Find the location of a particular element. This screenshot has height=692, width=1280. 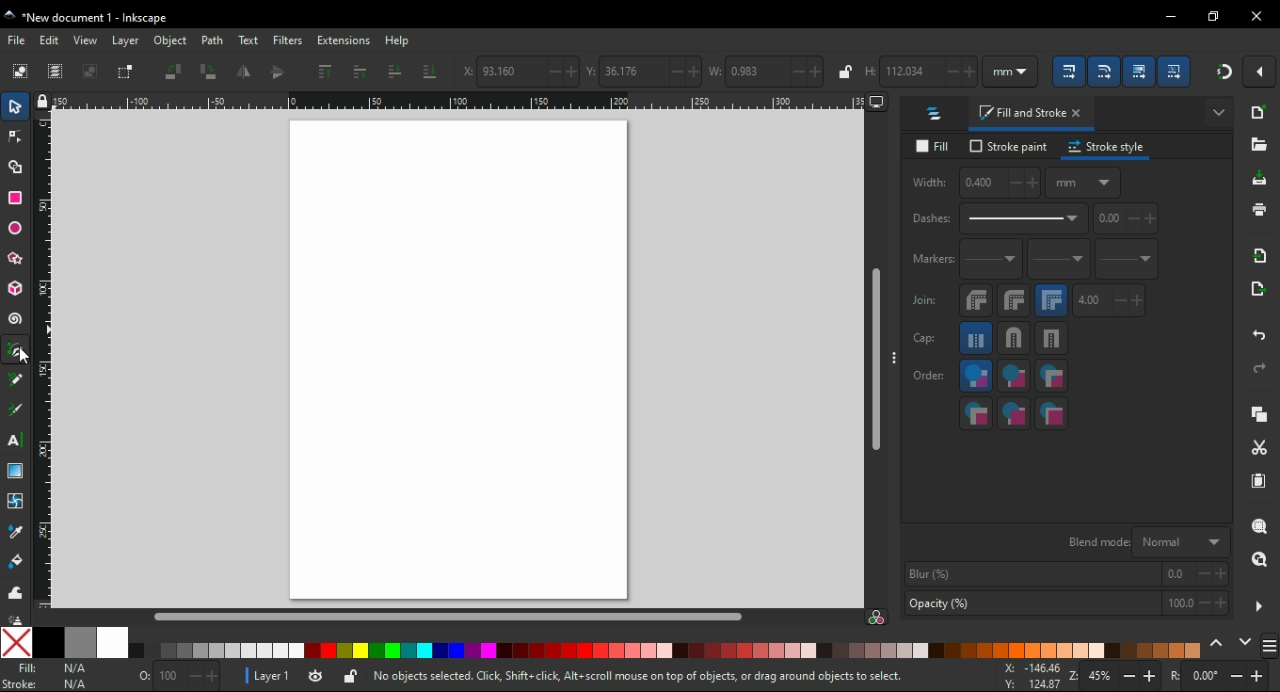

select all is located at coordinates (20, 72).